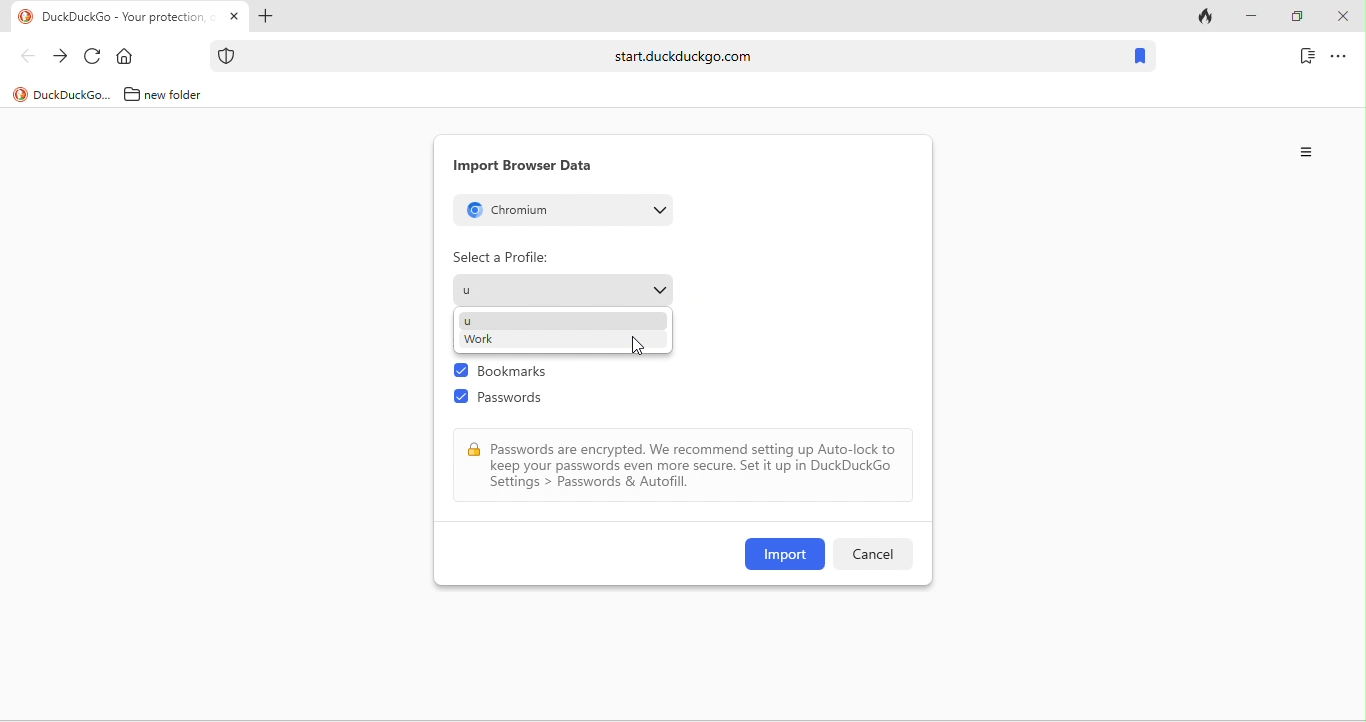 The height and width of the screenshot is (722, 1366). I want to click on start.duckduckgo.com, so click(683, 55).